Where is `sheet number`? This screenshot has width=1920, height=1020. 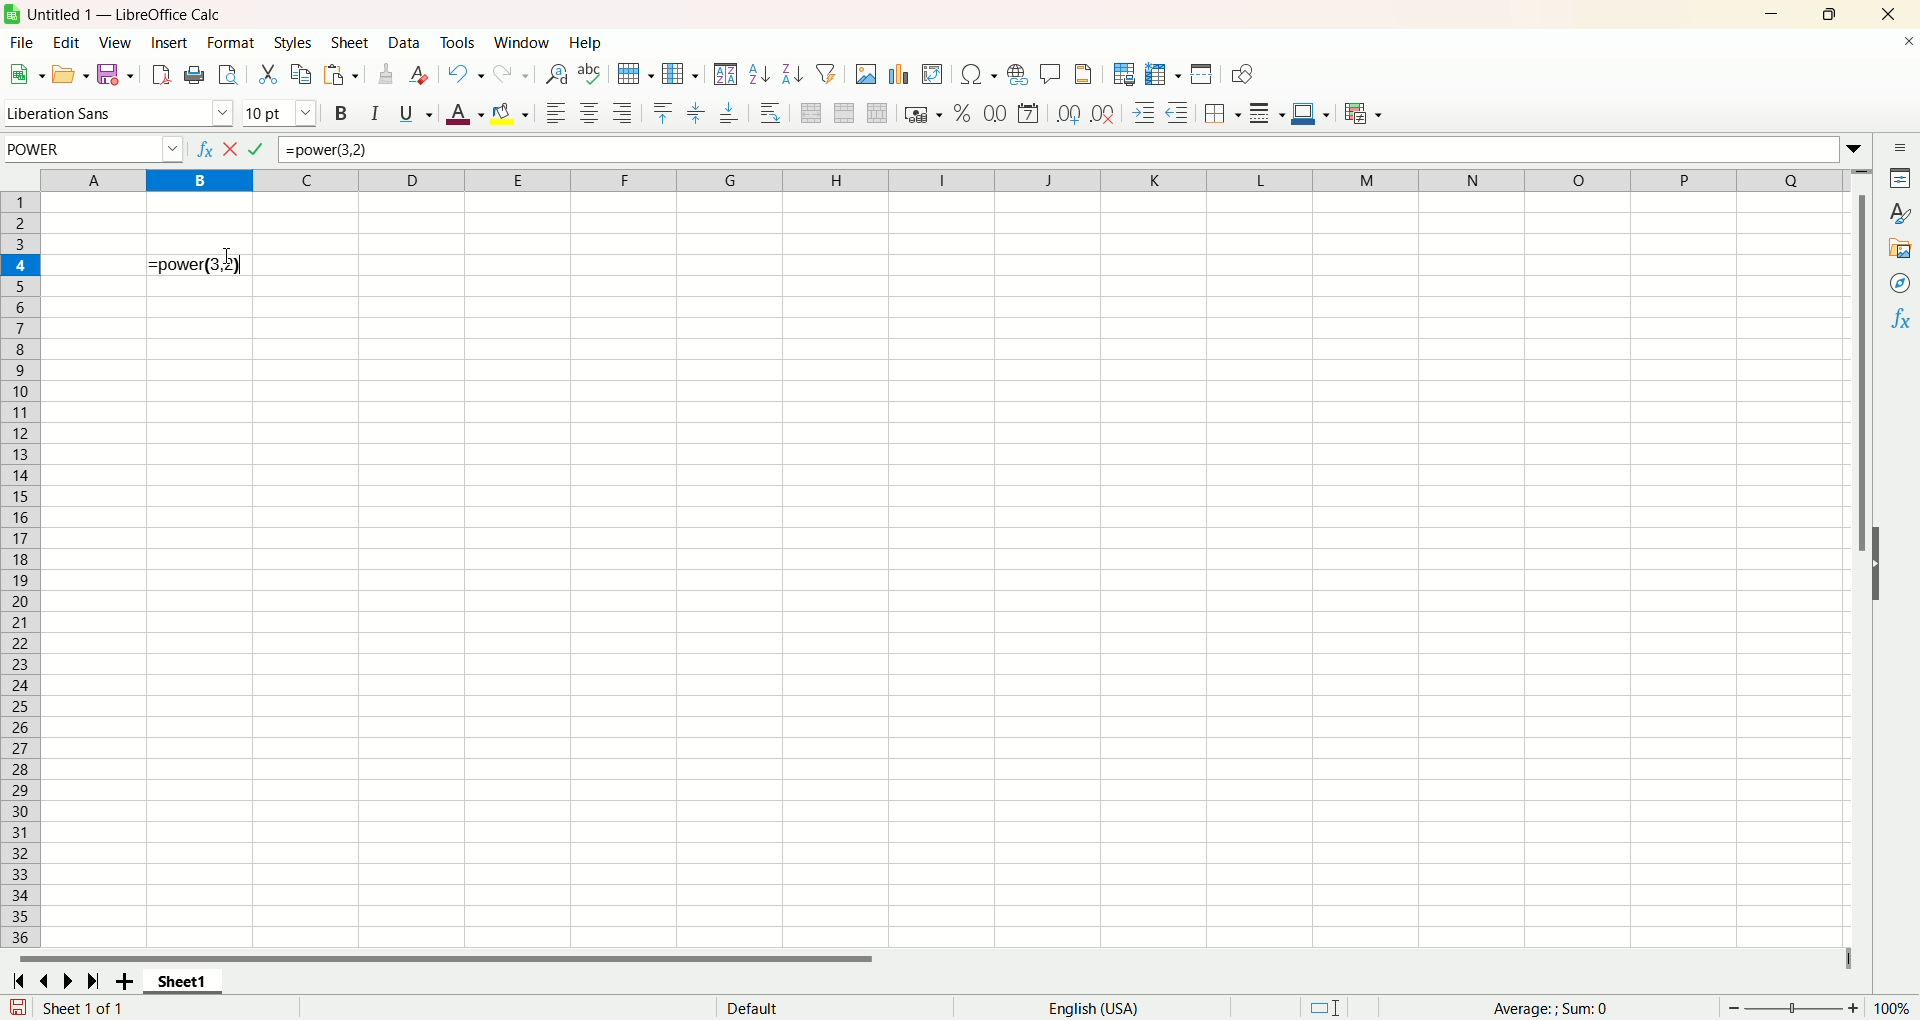 sheet number is located at coordinates (148, 1008).